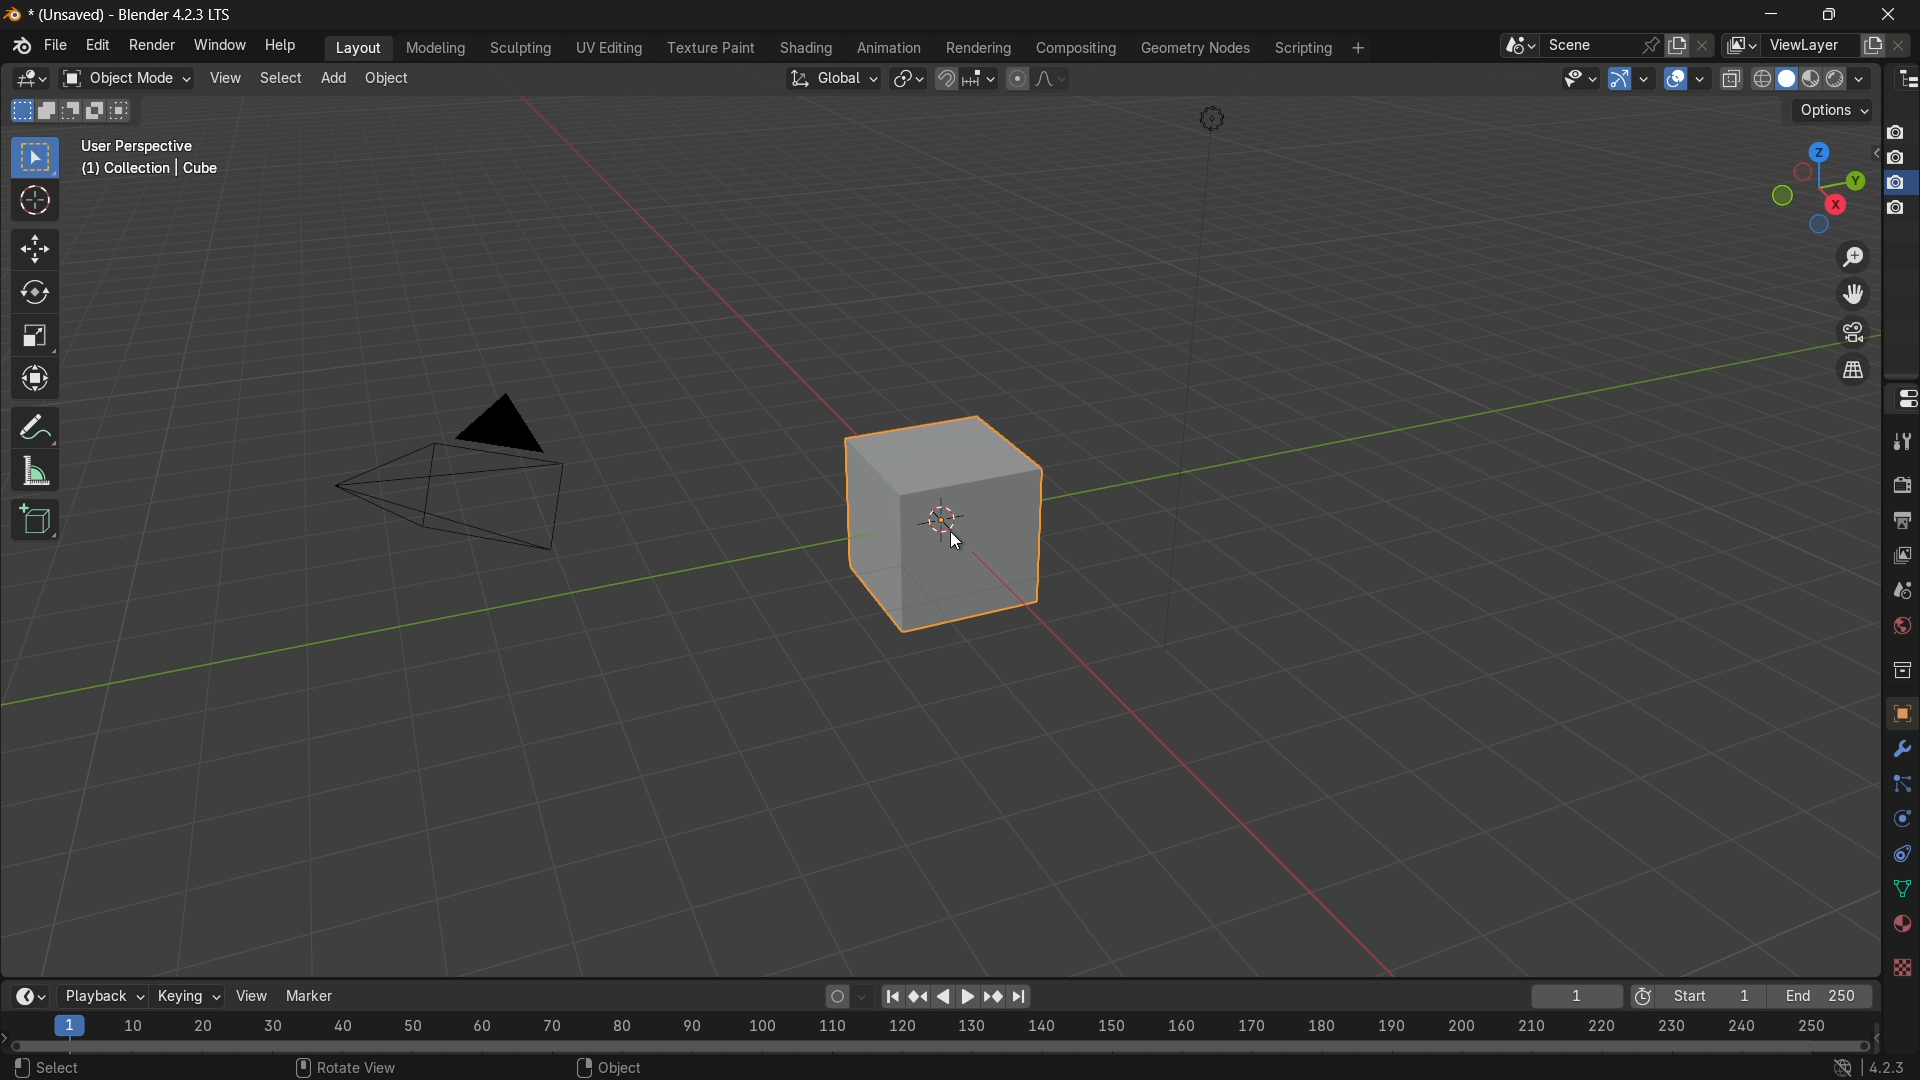 The width and height of the screenshot is (1920, 1080). Describe the element at coordinates (176, 18) in the screenshot. I see `app name` at that location.